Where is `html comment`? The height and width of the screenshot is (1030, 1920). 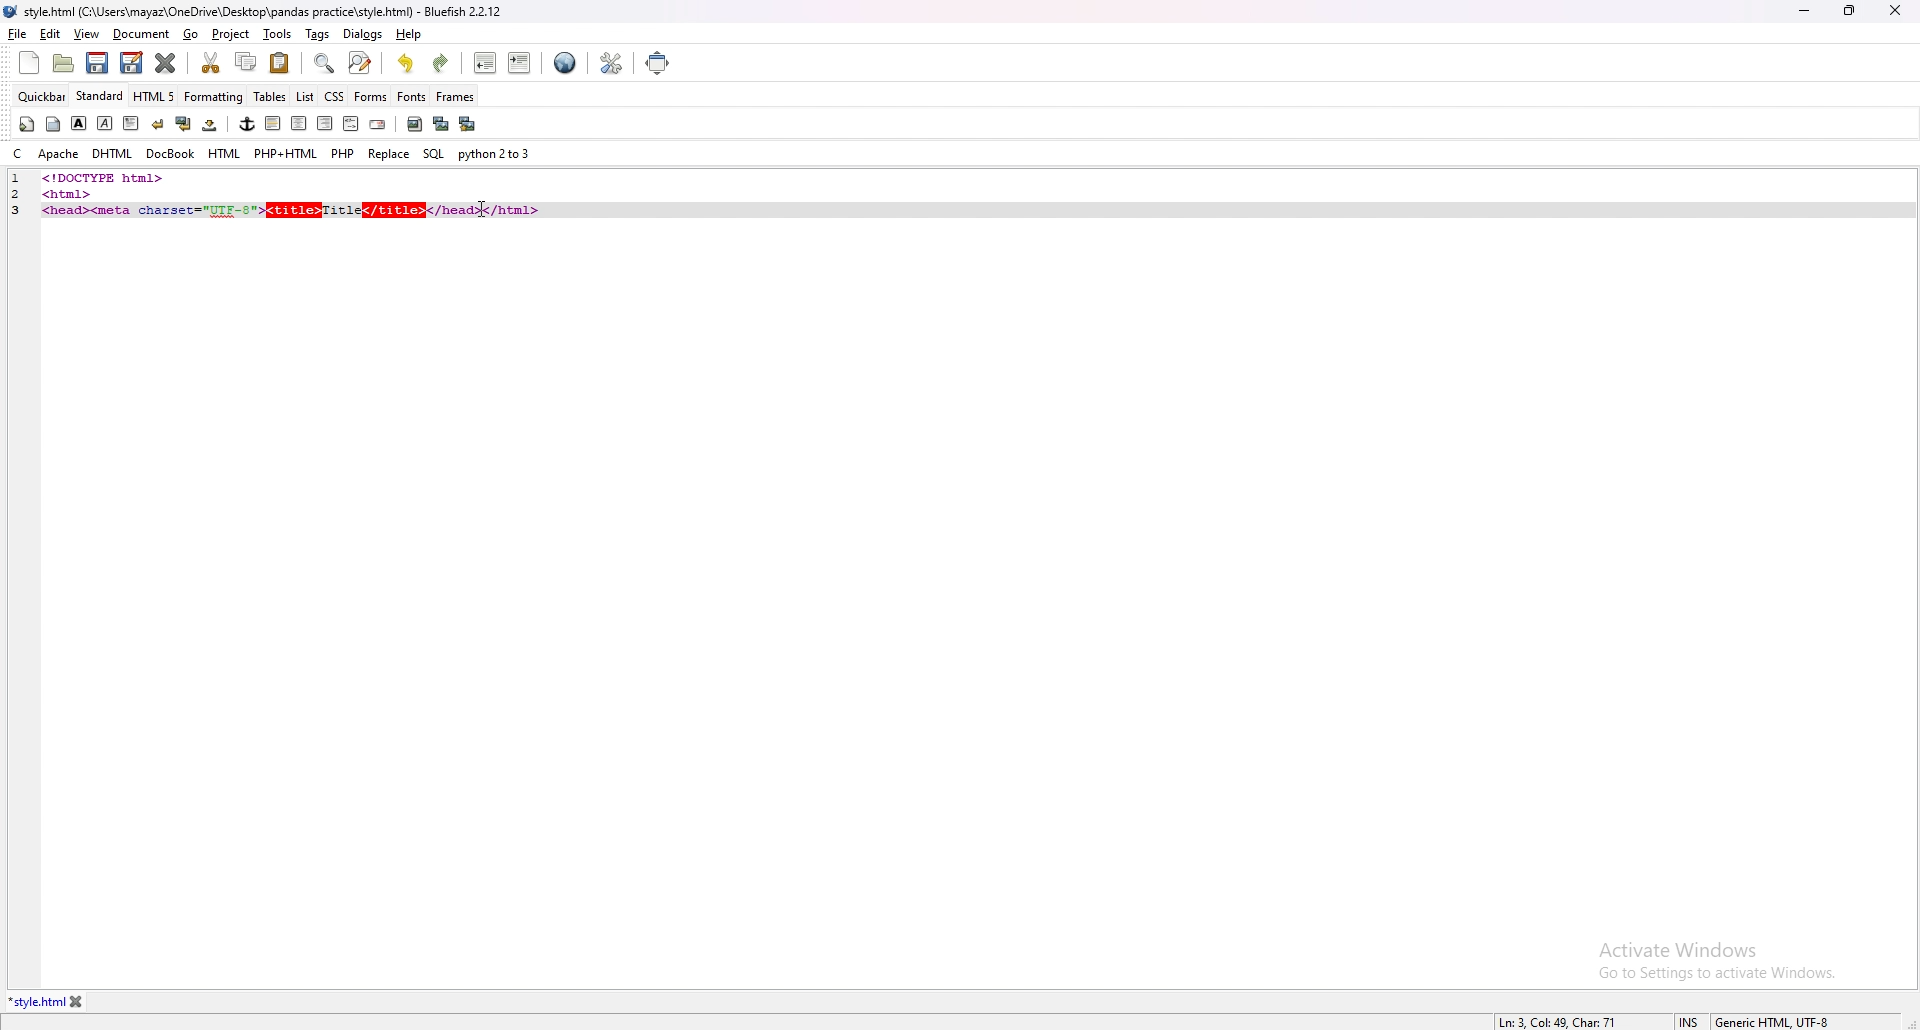
html comment is located at coordinates (350, 125).